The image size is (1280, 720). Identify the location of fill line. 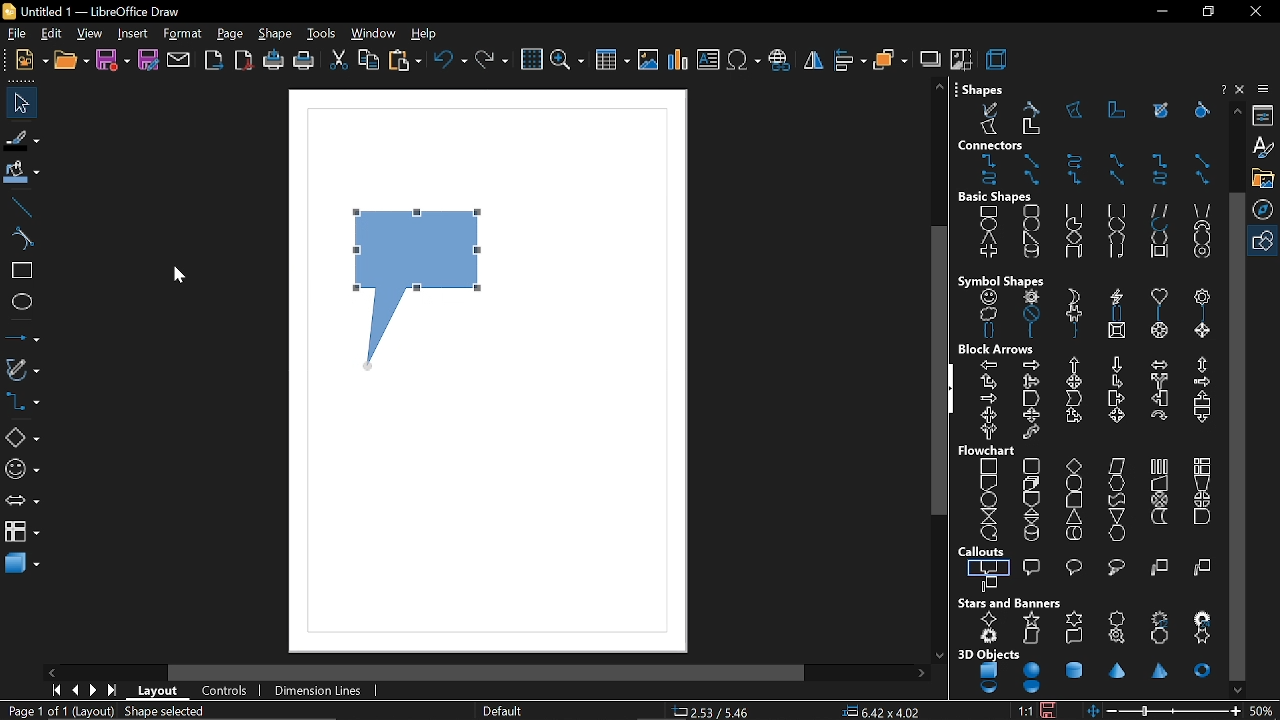
(21, 139).